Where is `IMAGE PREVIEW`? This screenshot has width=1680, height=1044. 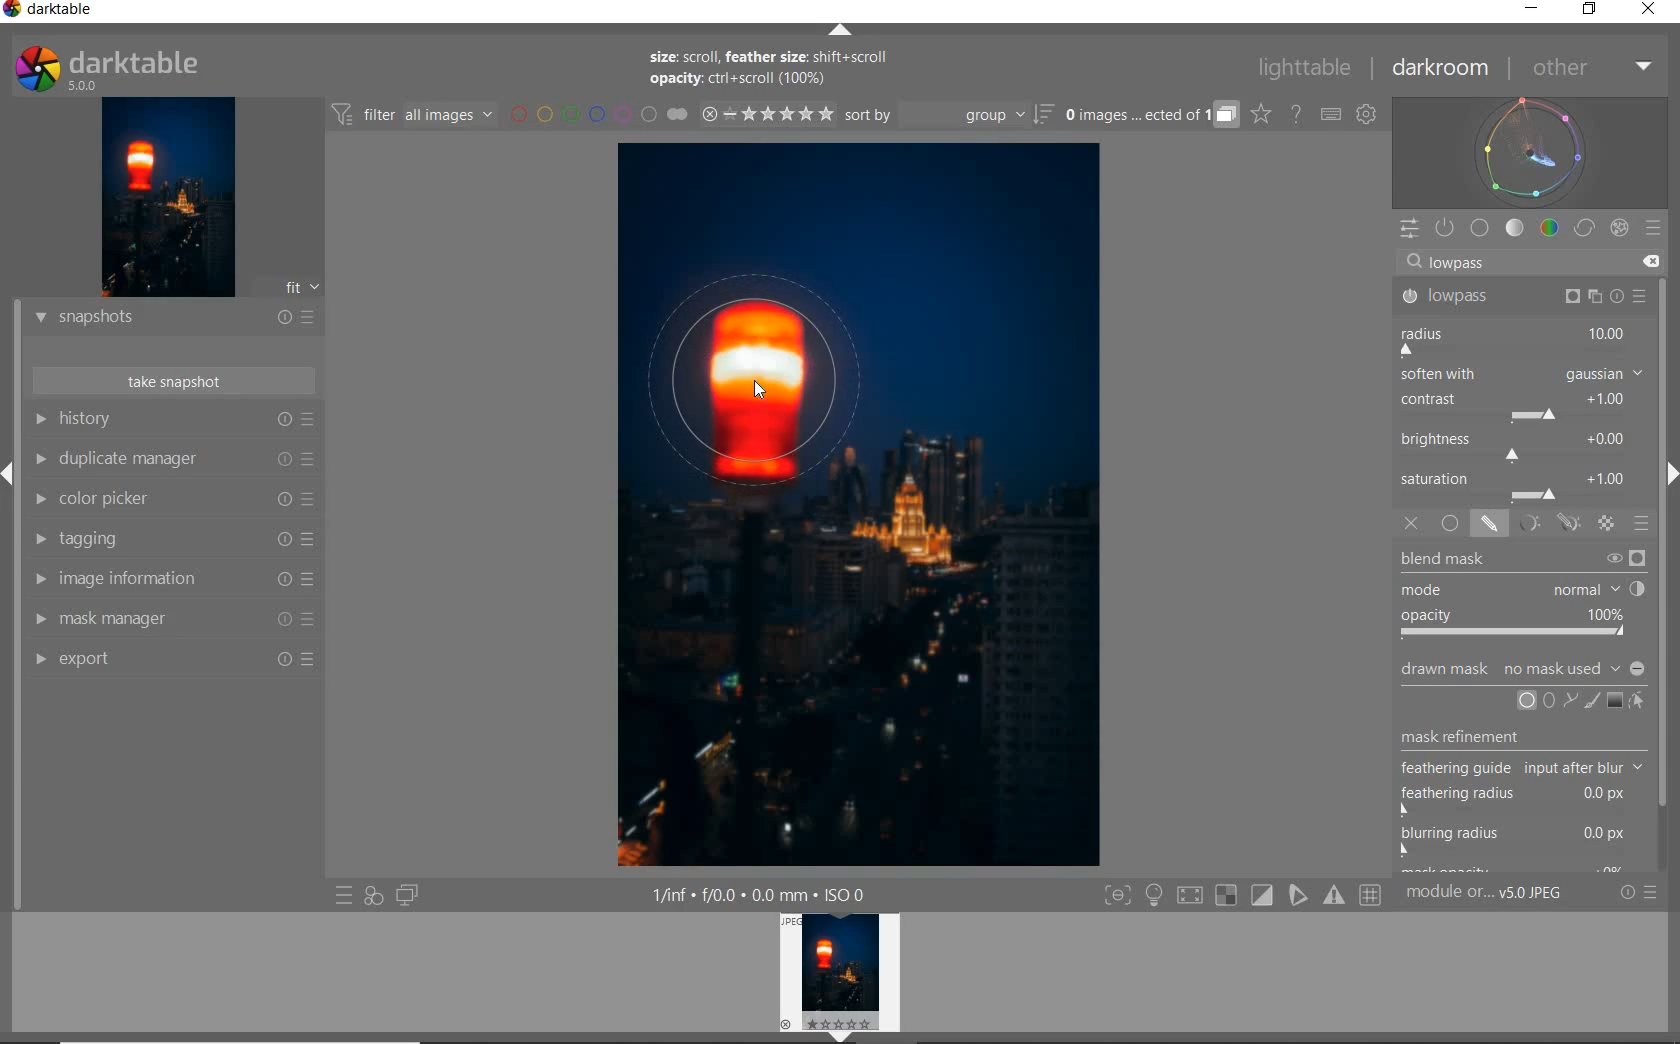 IMAGE PREVIEW is located at coordinates (843, 978).